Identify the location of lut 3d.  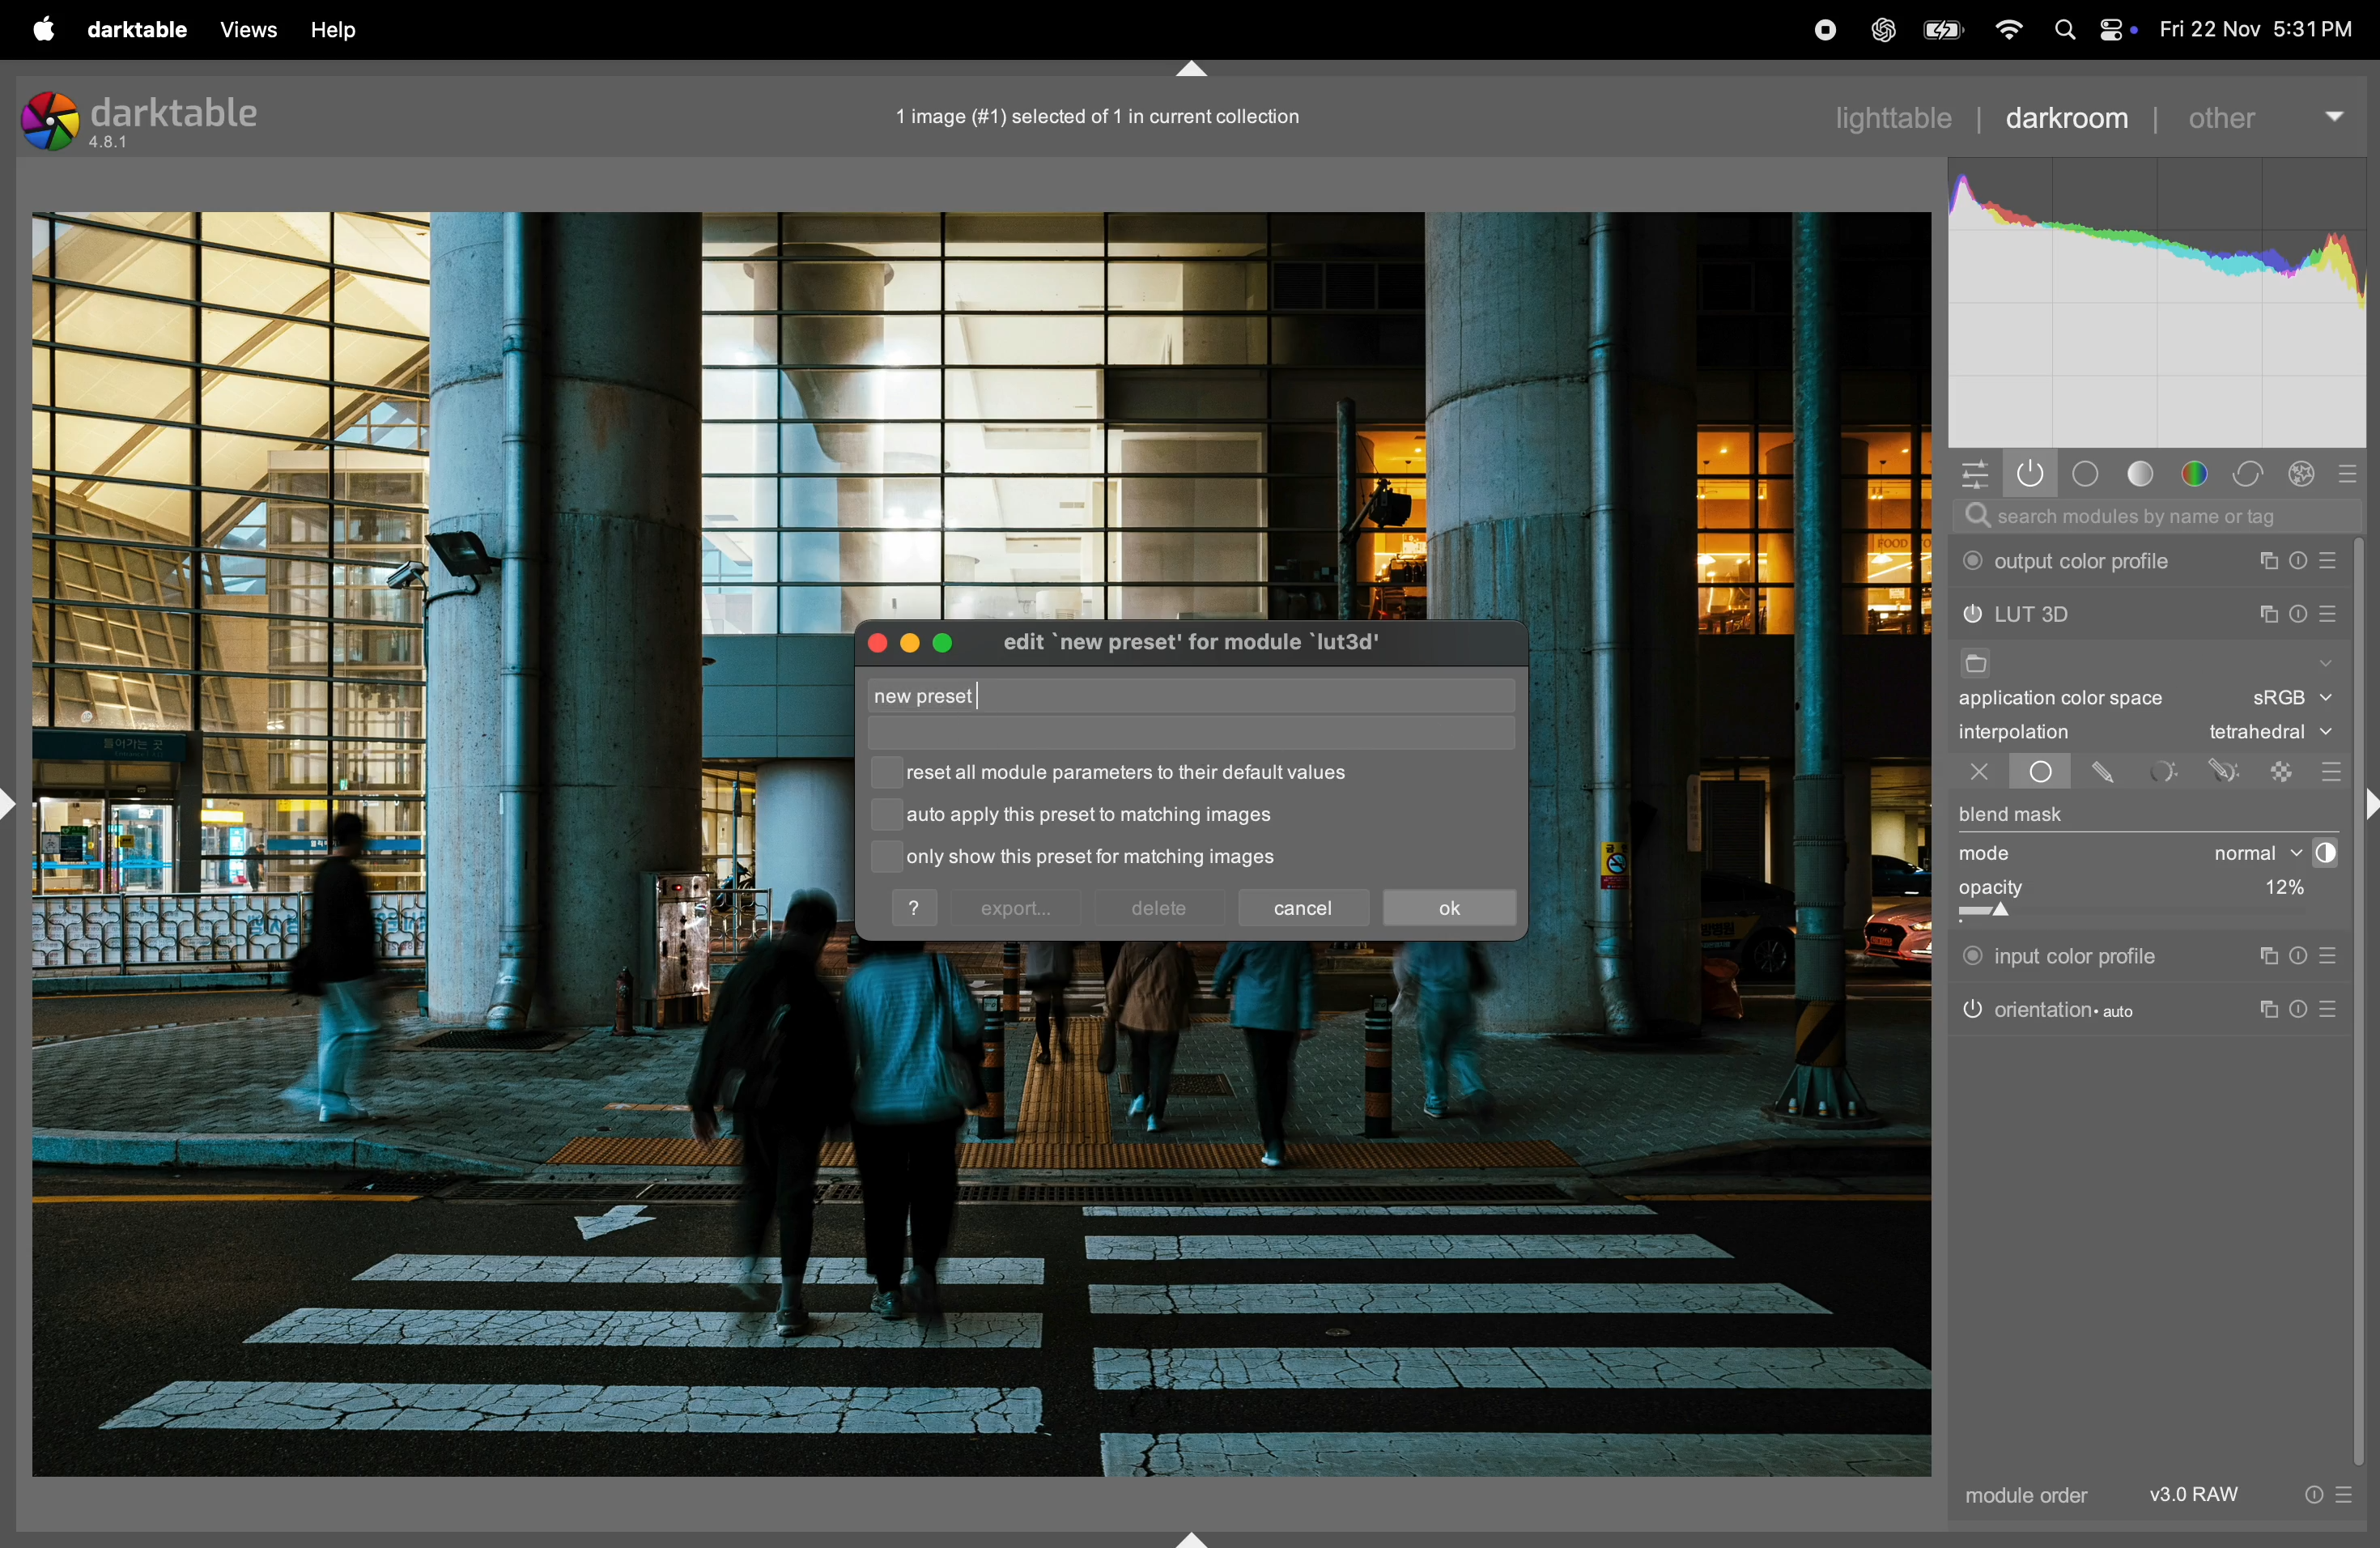
(2059, 616).